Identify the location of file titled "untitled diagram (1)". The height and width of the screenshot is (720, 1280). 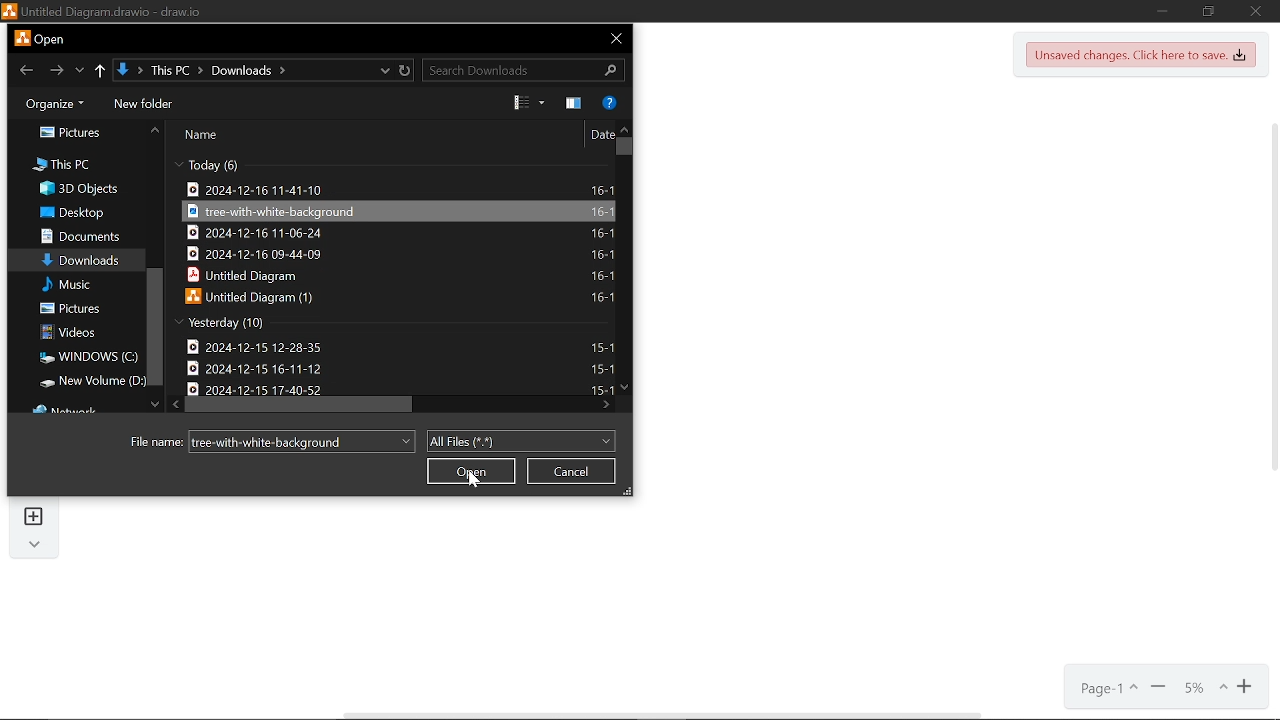
(397, 297).